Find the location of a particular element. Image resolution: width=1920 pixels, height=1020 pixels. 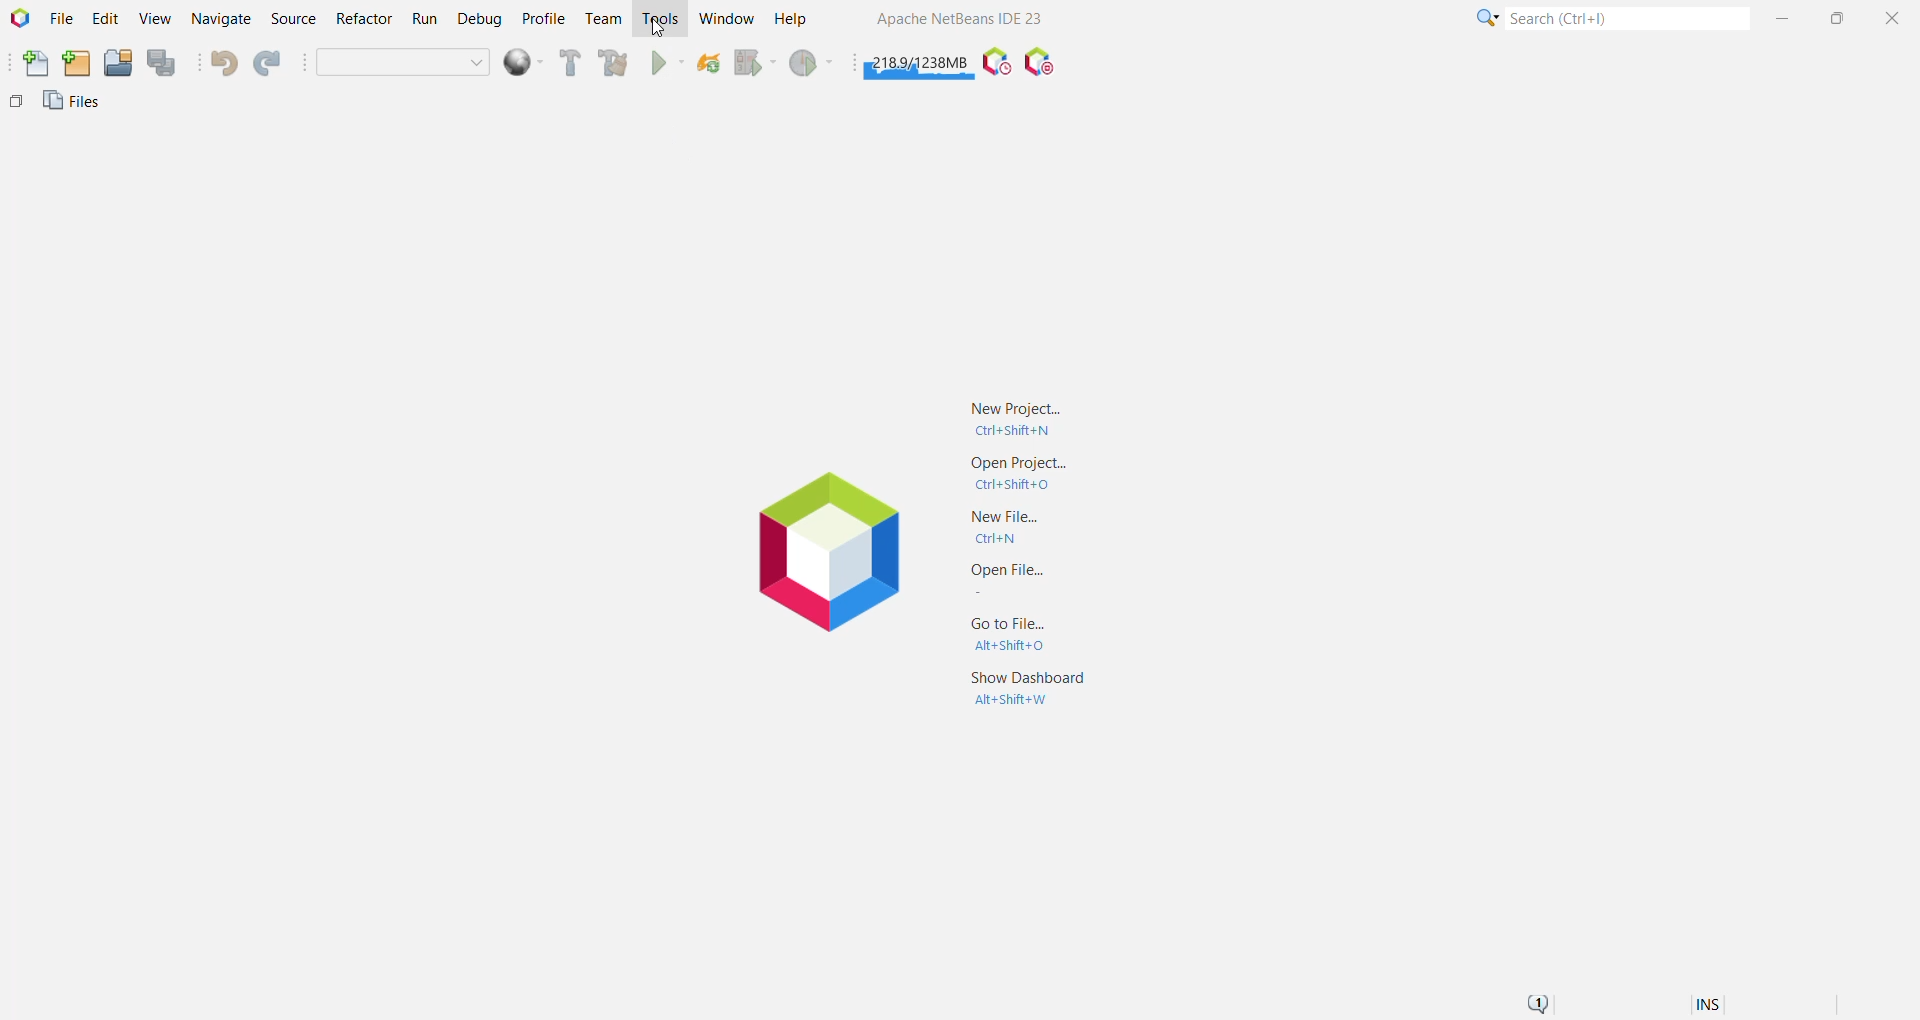

Application Logo is located at coordinates (820, 543).